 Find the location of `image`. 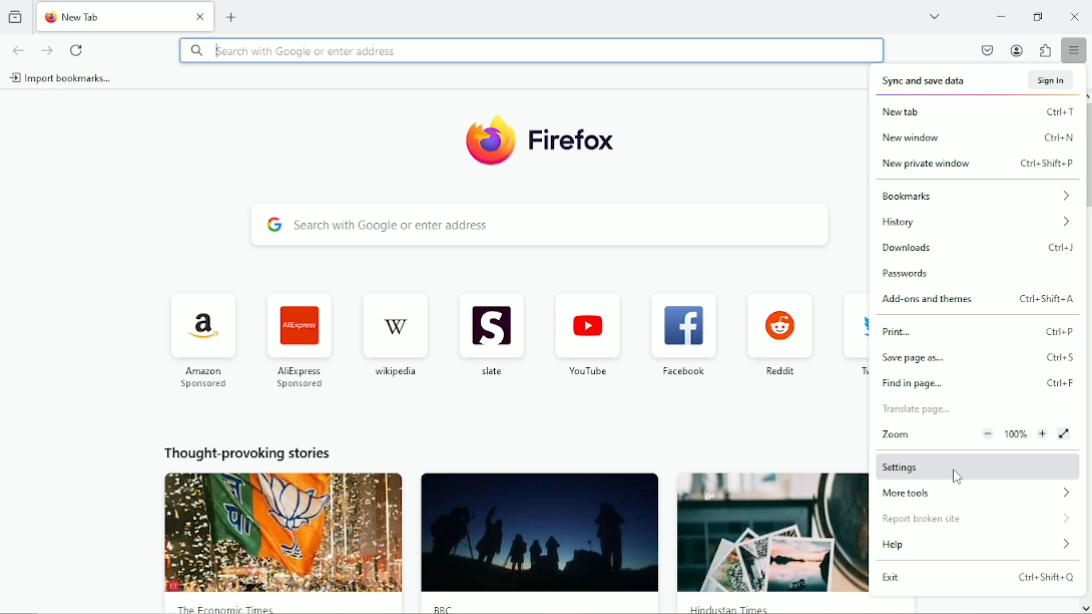

image is located at coordinates (284, 532).